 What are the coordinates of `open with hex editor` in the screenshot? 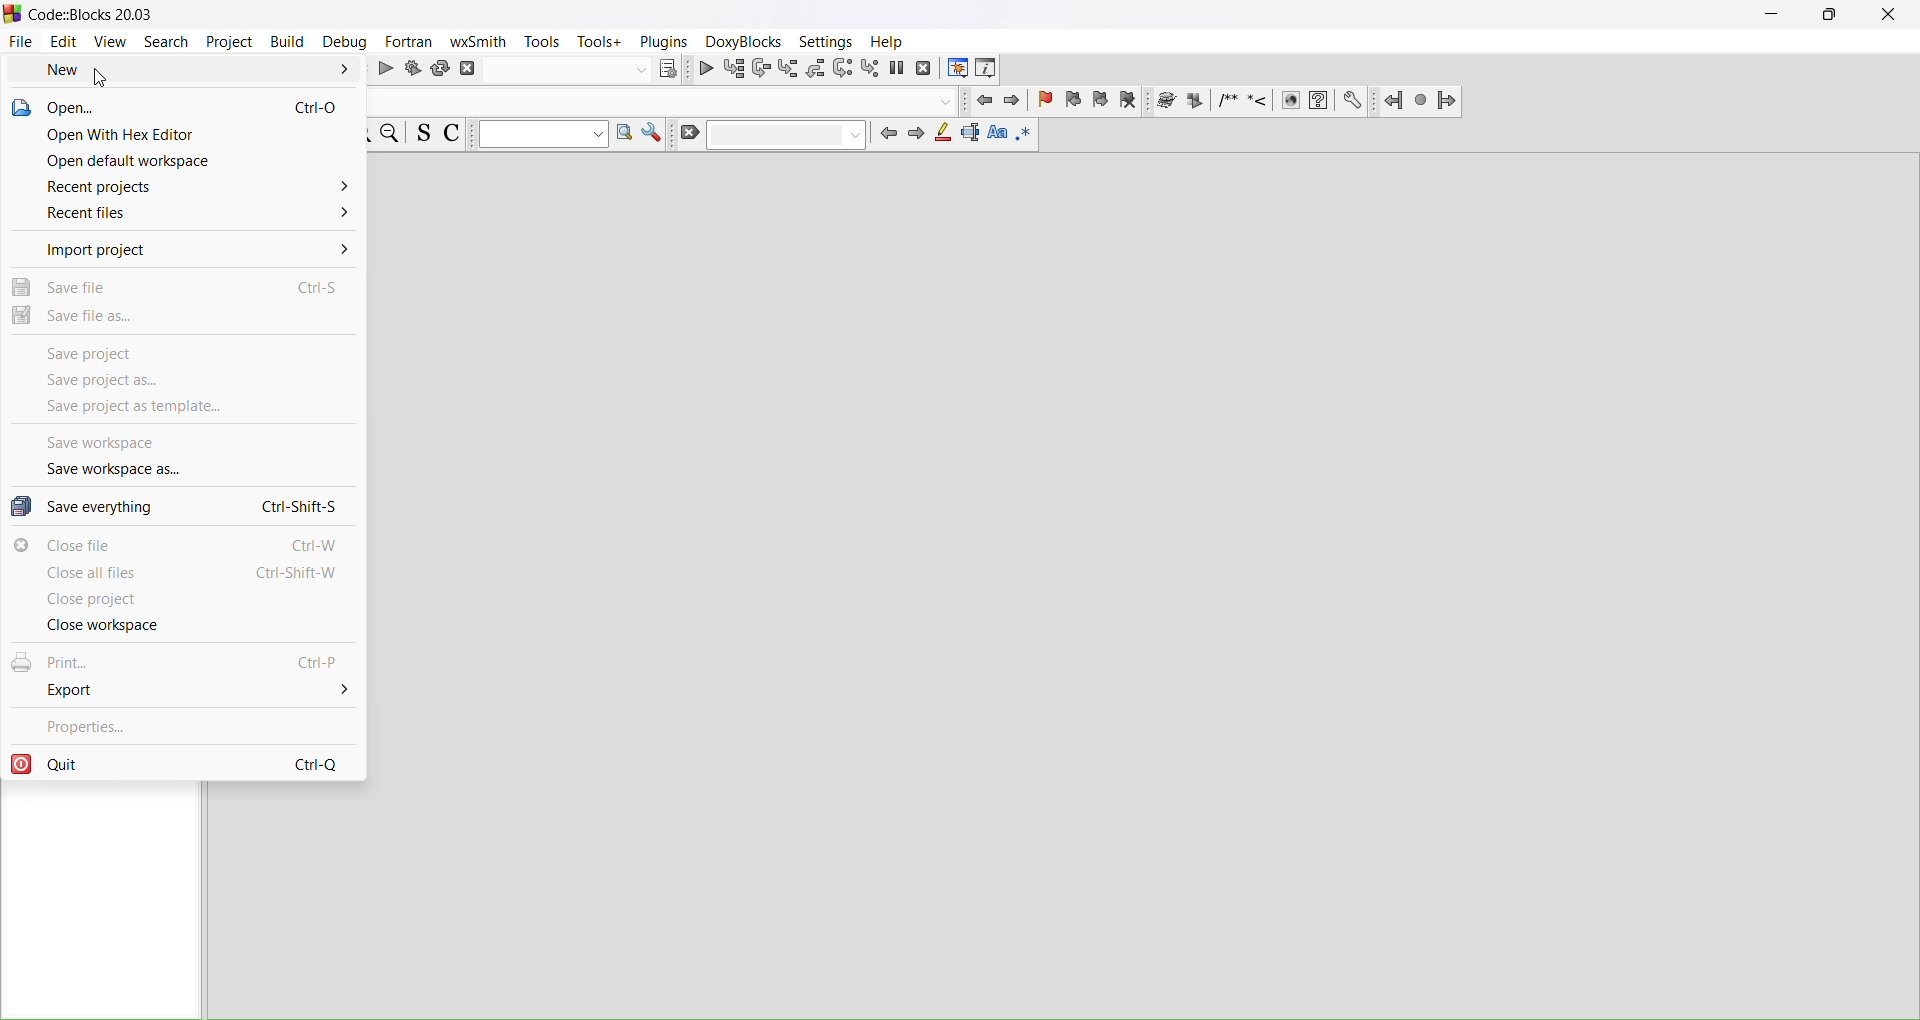 It's located at (182, 135).